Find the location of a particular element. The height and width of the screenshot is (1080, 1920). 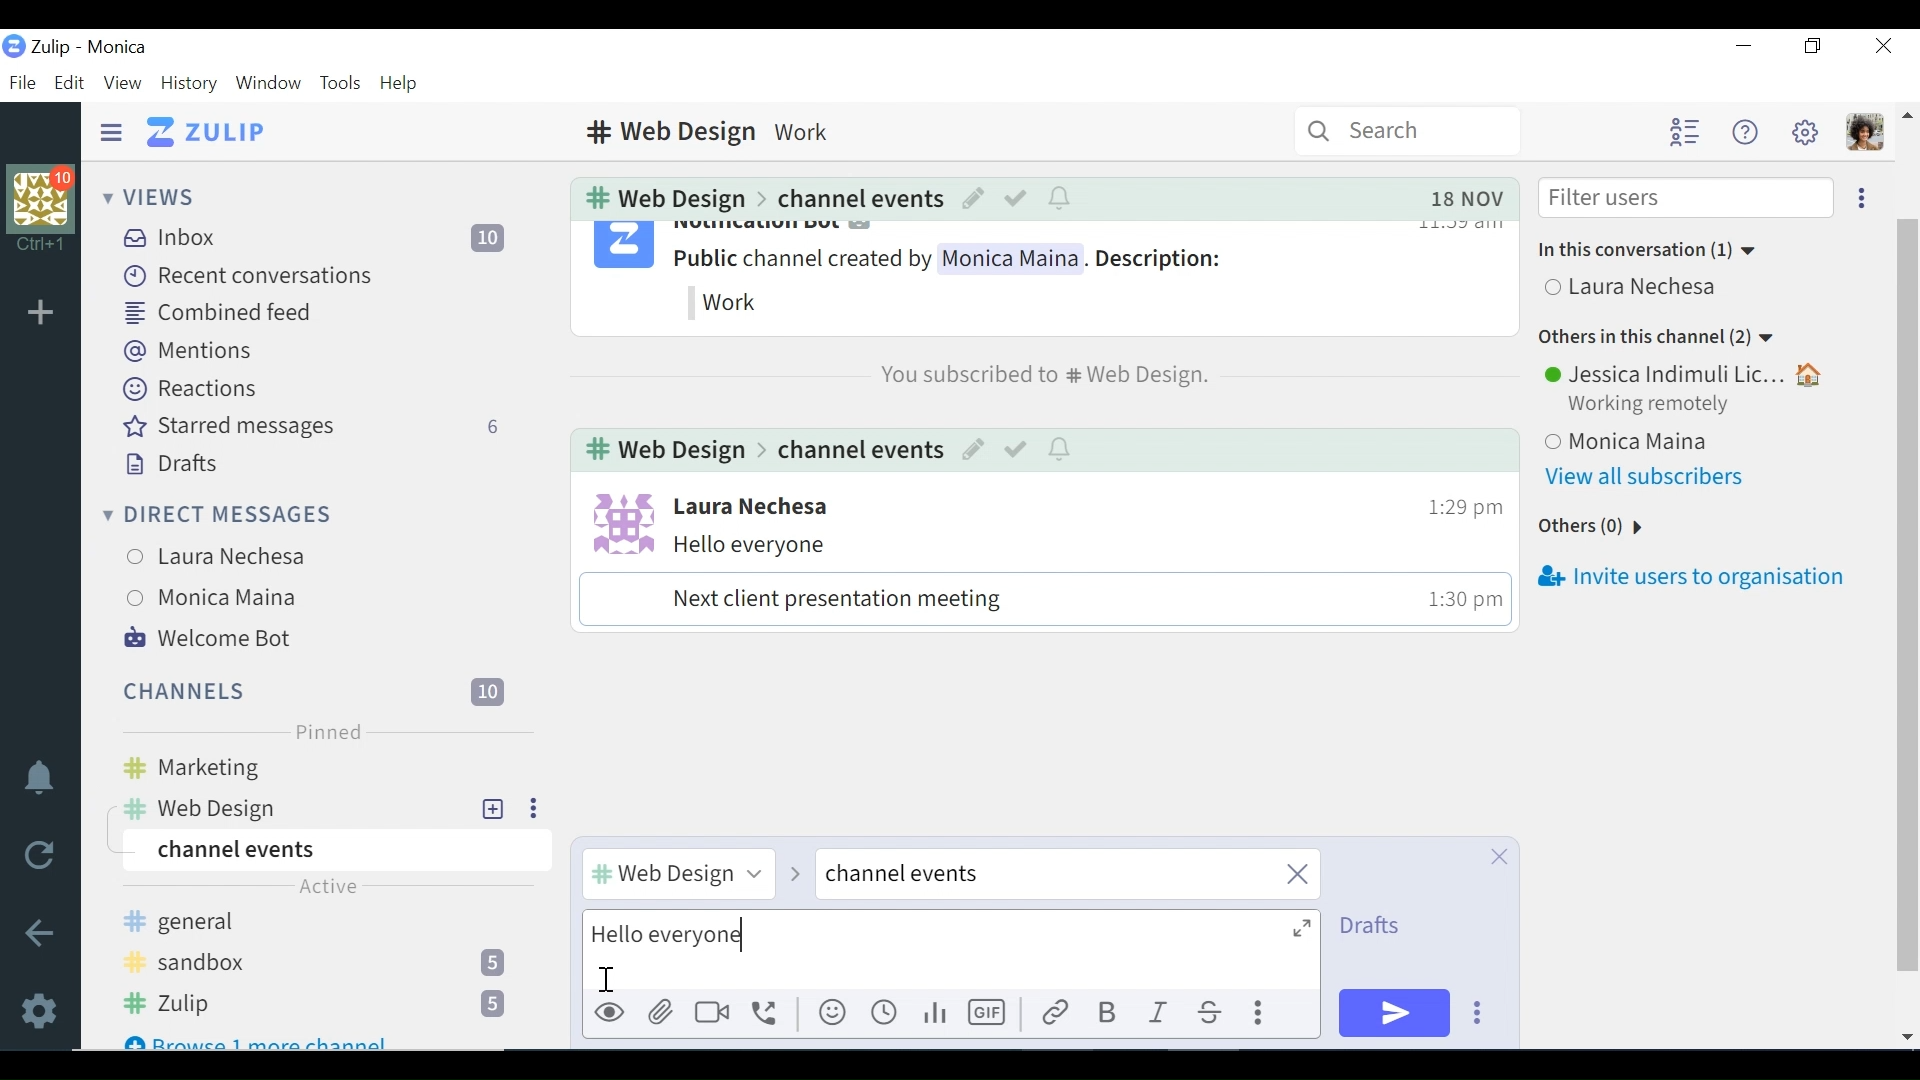

Starred messages is located at coordinates (314, 427).